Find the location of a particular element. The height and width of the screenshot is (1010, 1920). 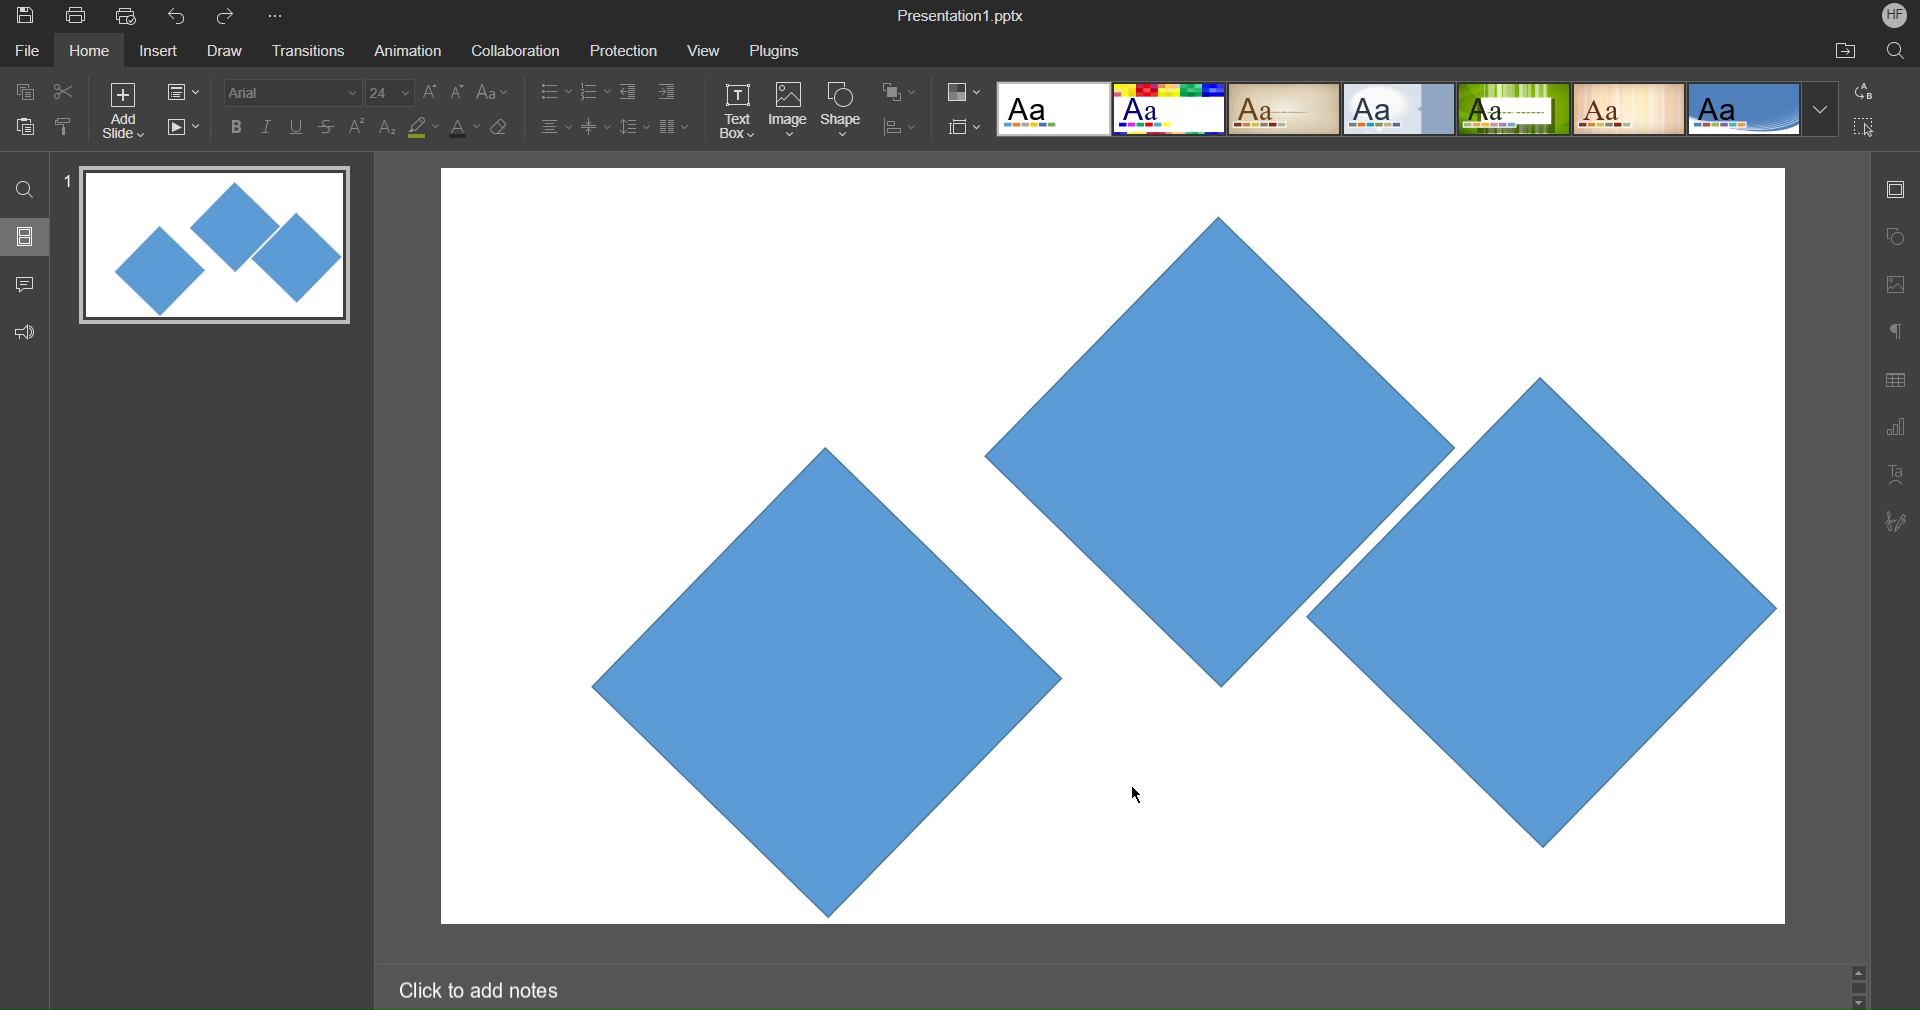

Redo is located at coordinates (232, 17).